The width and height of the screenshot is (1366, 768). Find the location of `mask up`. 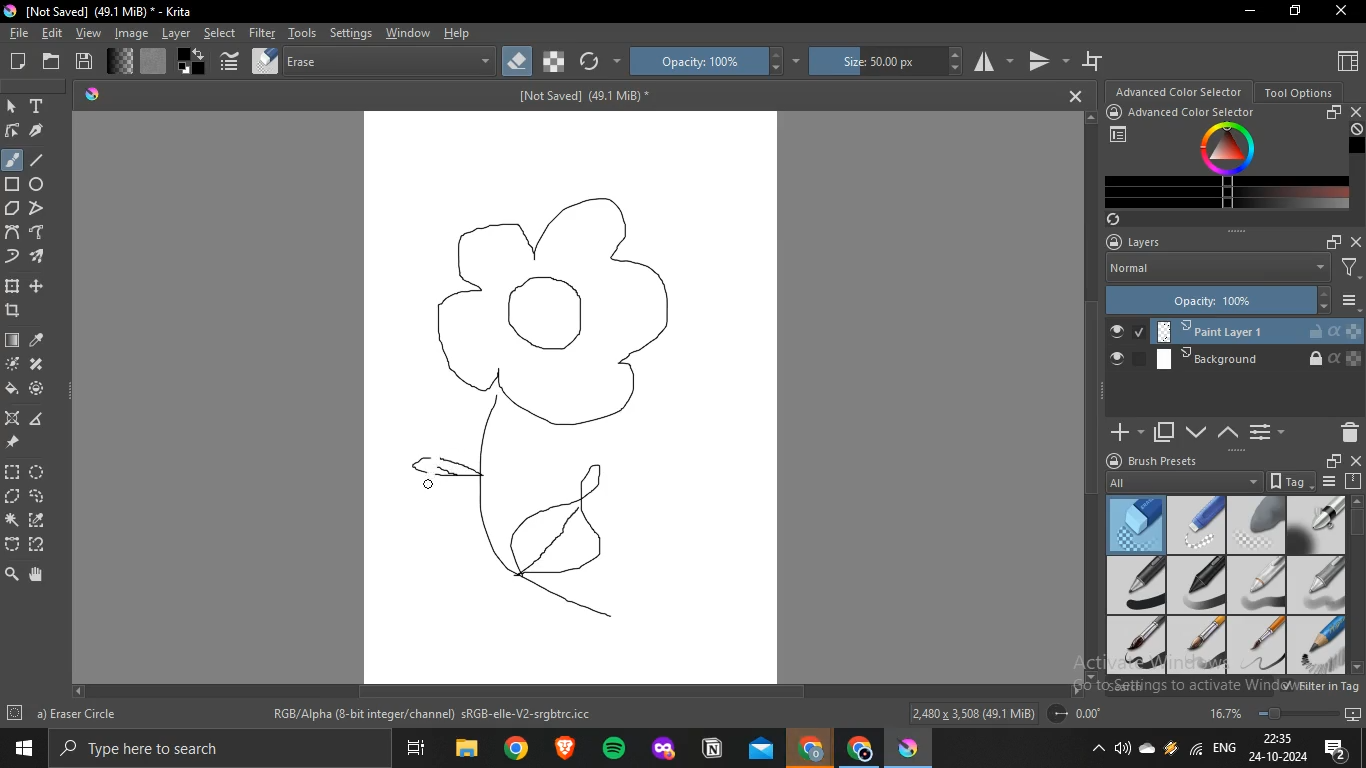

mask up is located at coordinates (1229, 433).